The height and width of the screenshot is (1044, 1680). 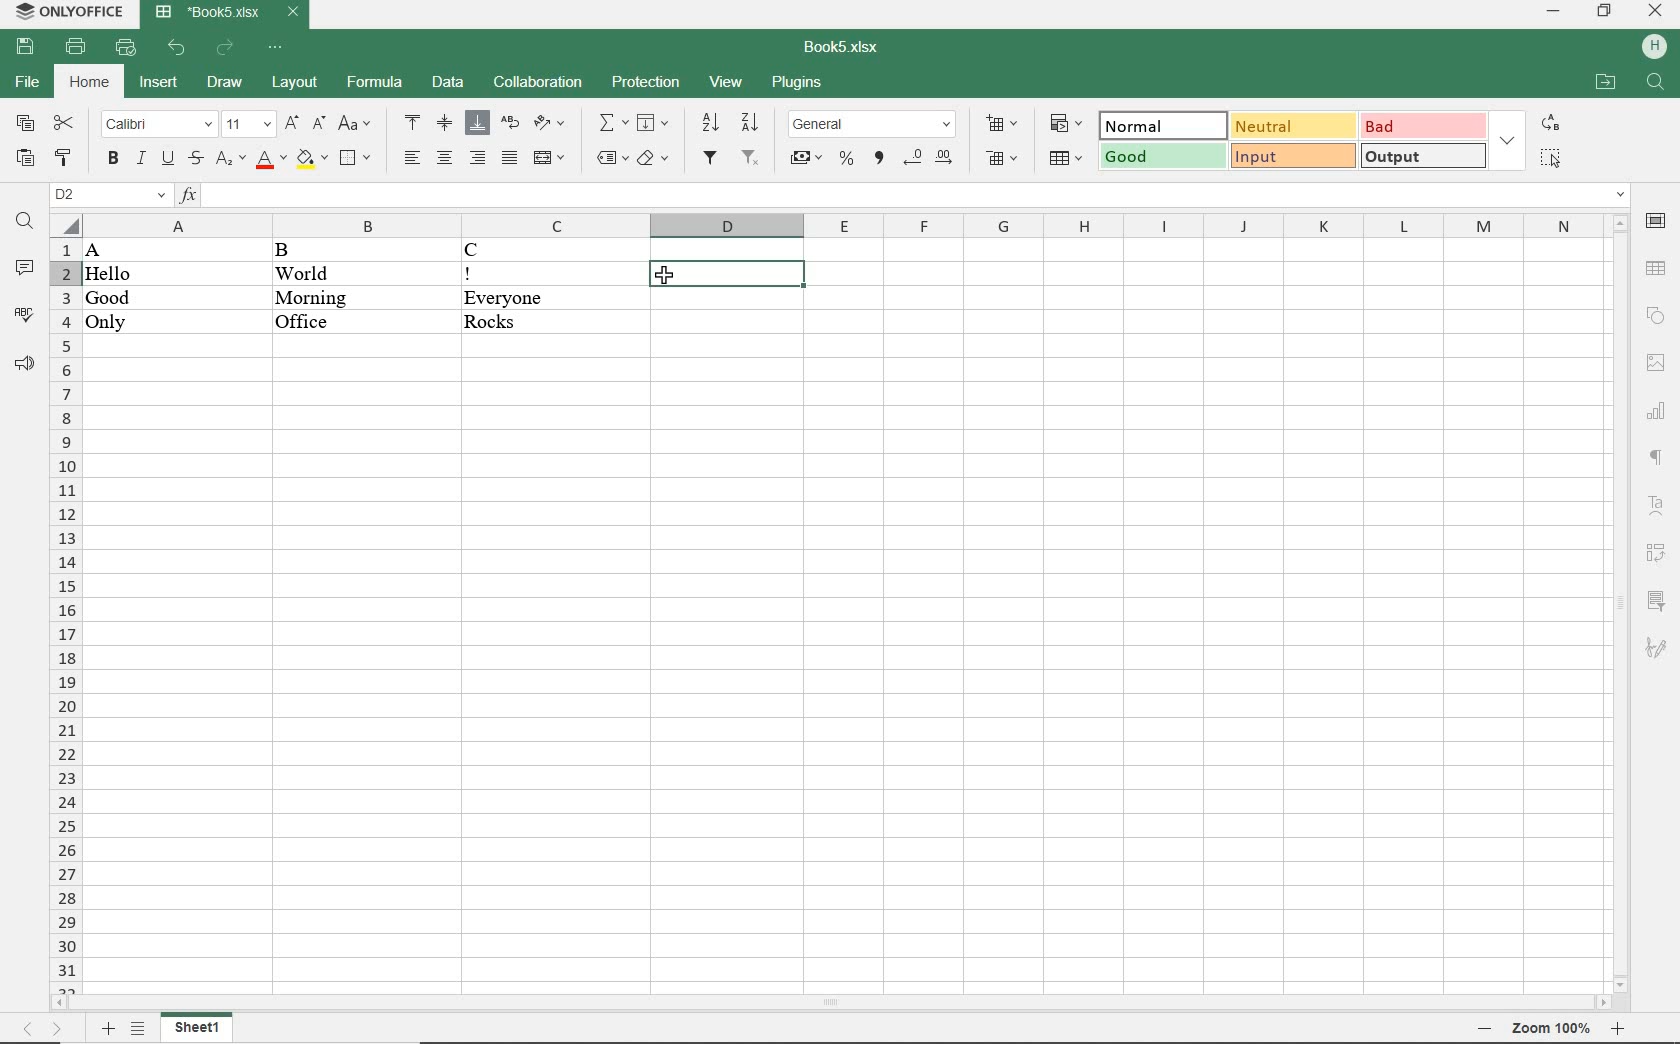 What do you see at coordinates (1002, 125) in the screenshot?
I see `insert cells` at bounding box center [1002, 125].